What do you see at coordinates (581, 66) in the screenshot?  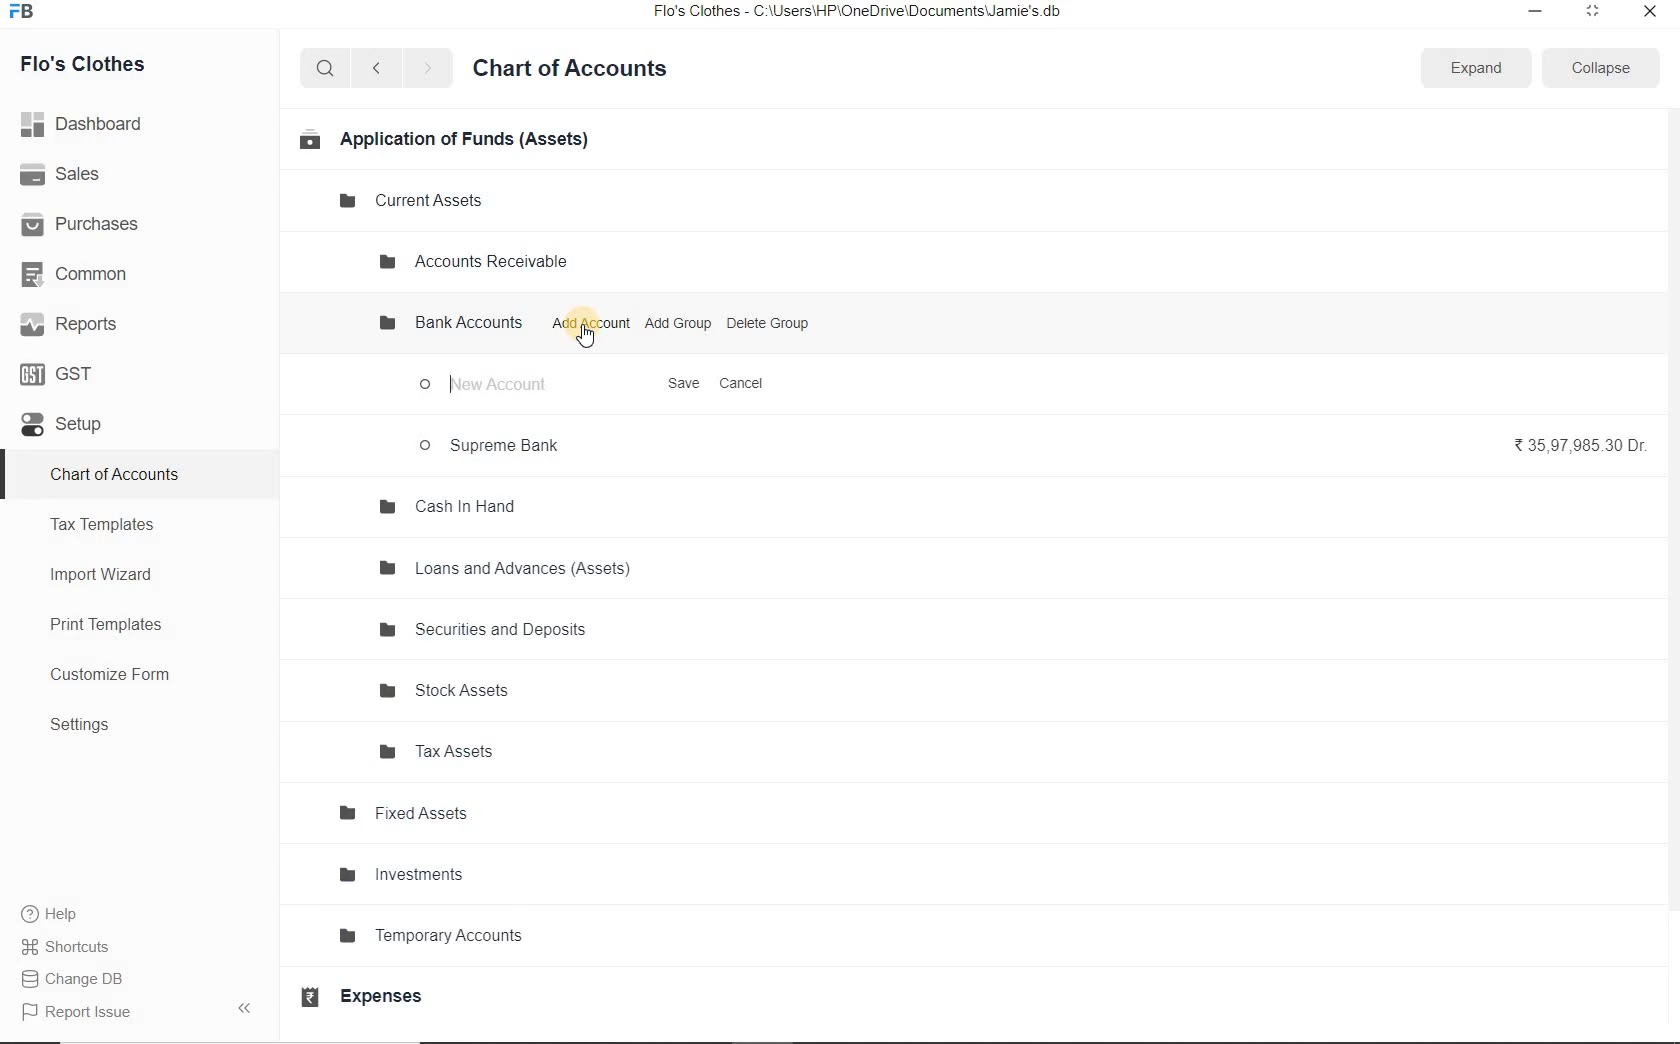 I see `Chart of Accounts` at bounding box center [581, 66].